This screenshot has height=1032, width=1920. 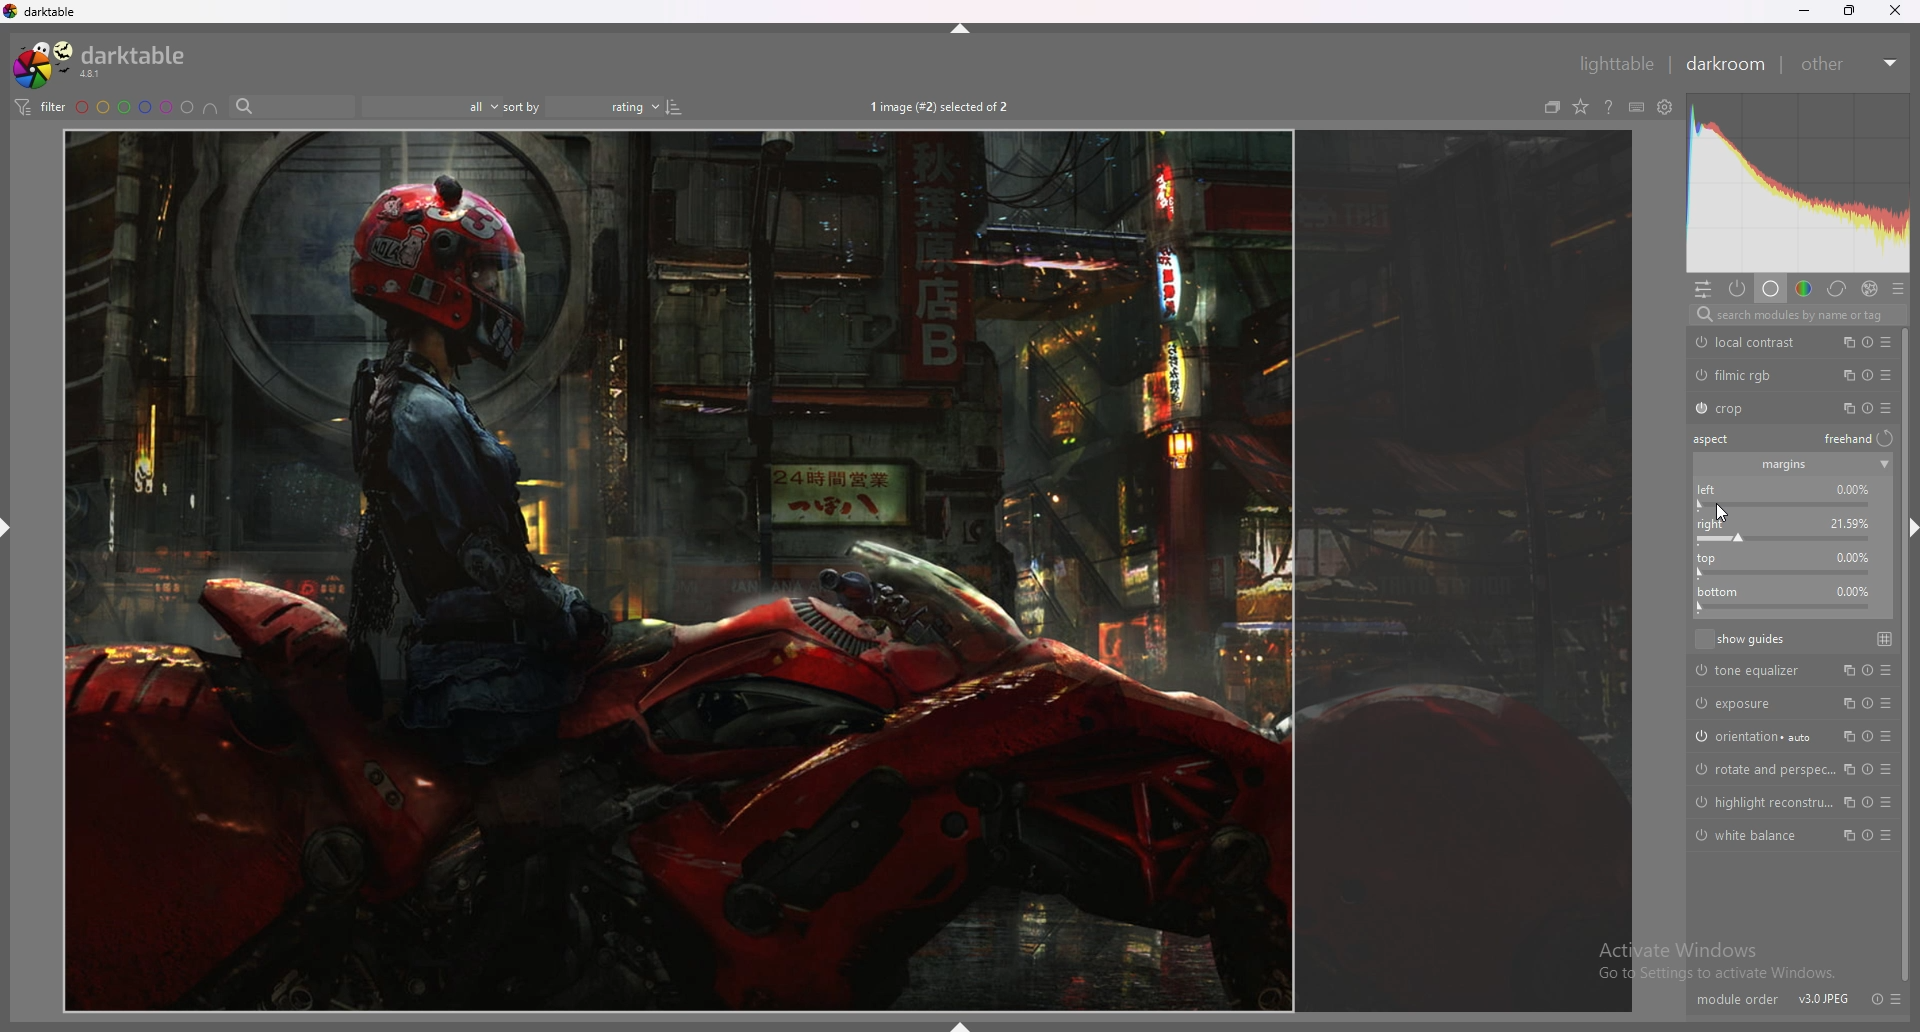 I want to click on active modules, so click(x=1738, y=289).